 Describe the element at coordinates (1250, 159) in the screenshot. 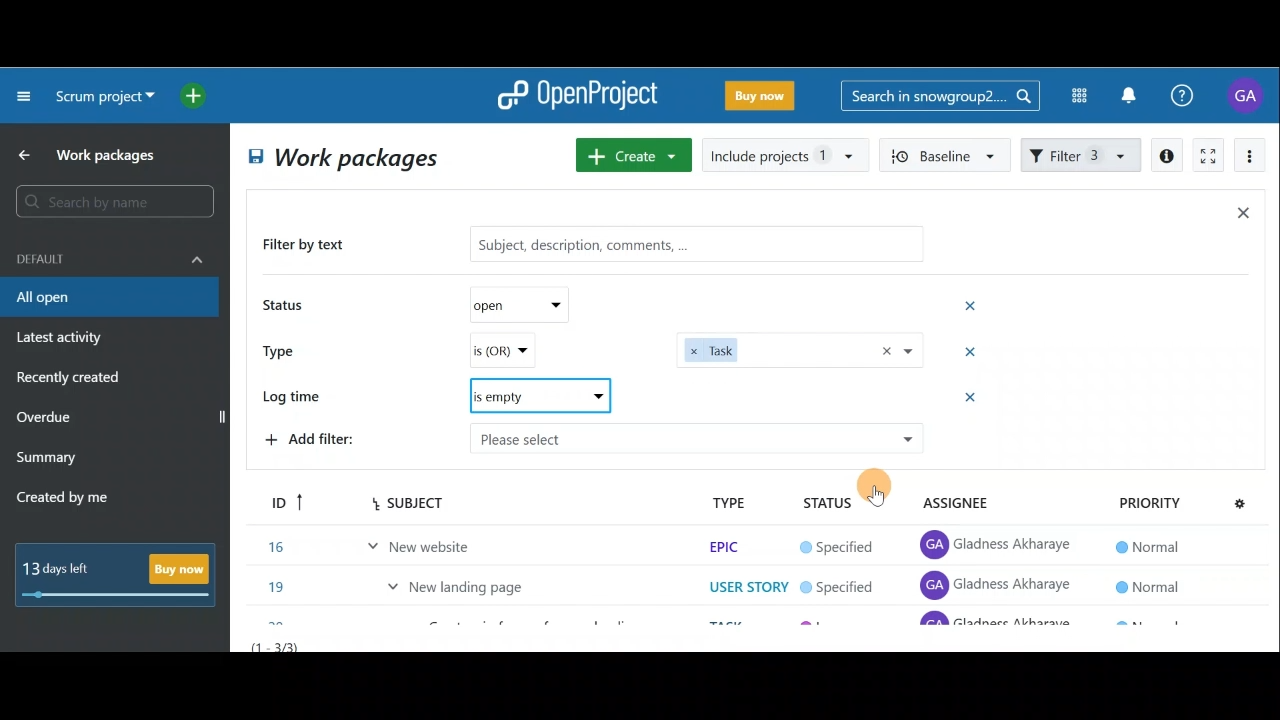

I see `More actions` at that location.